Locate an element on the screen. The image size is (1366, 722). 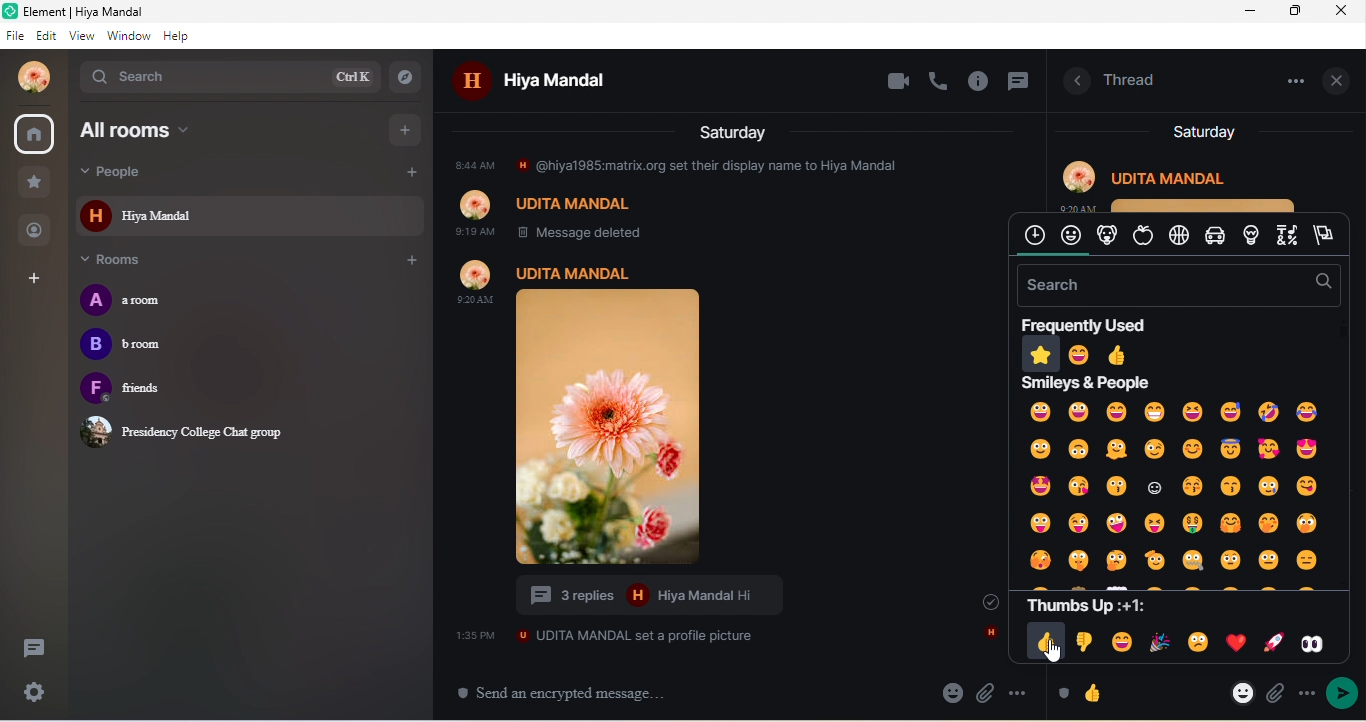
help is located at coordinates (177, 36).